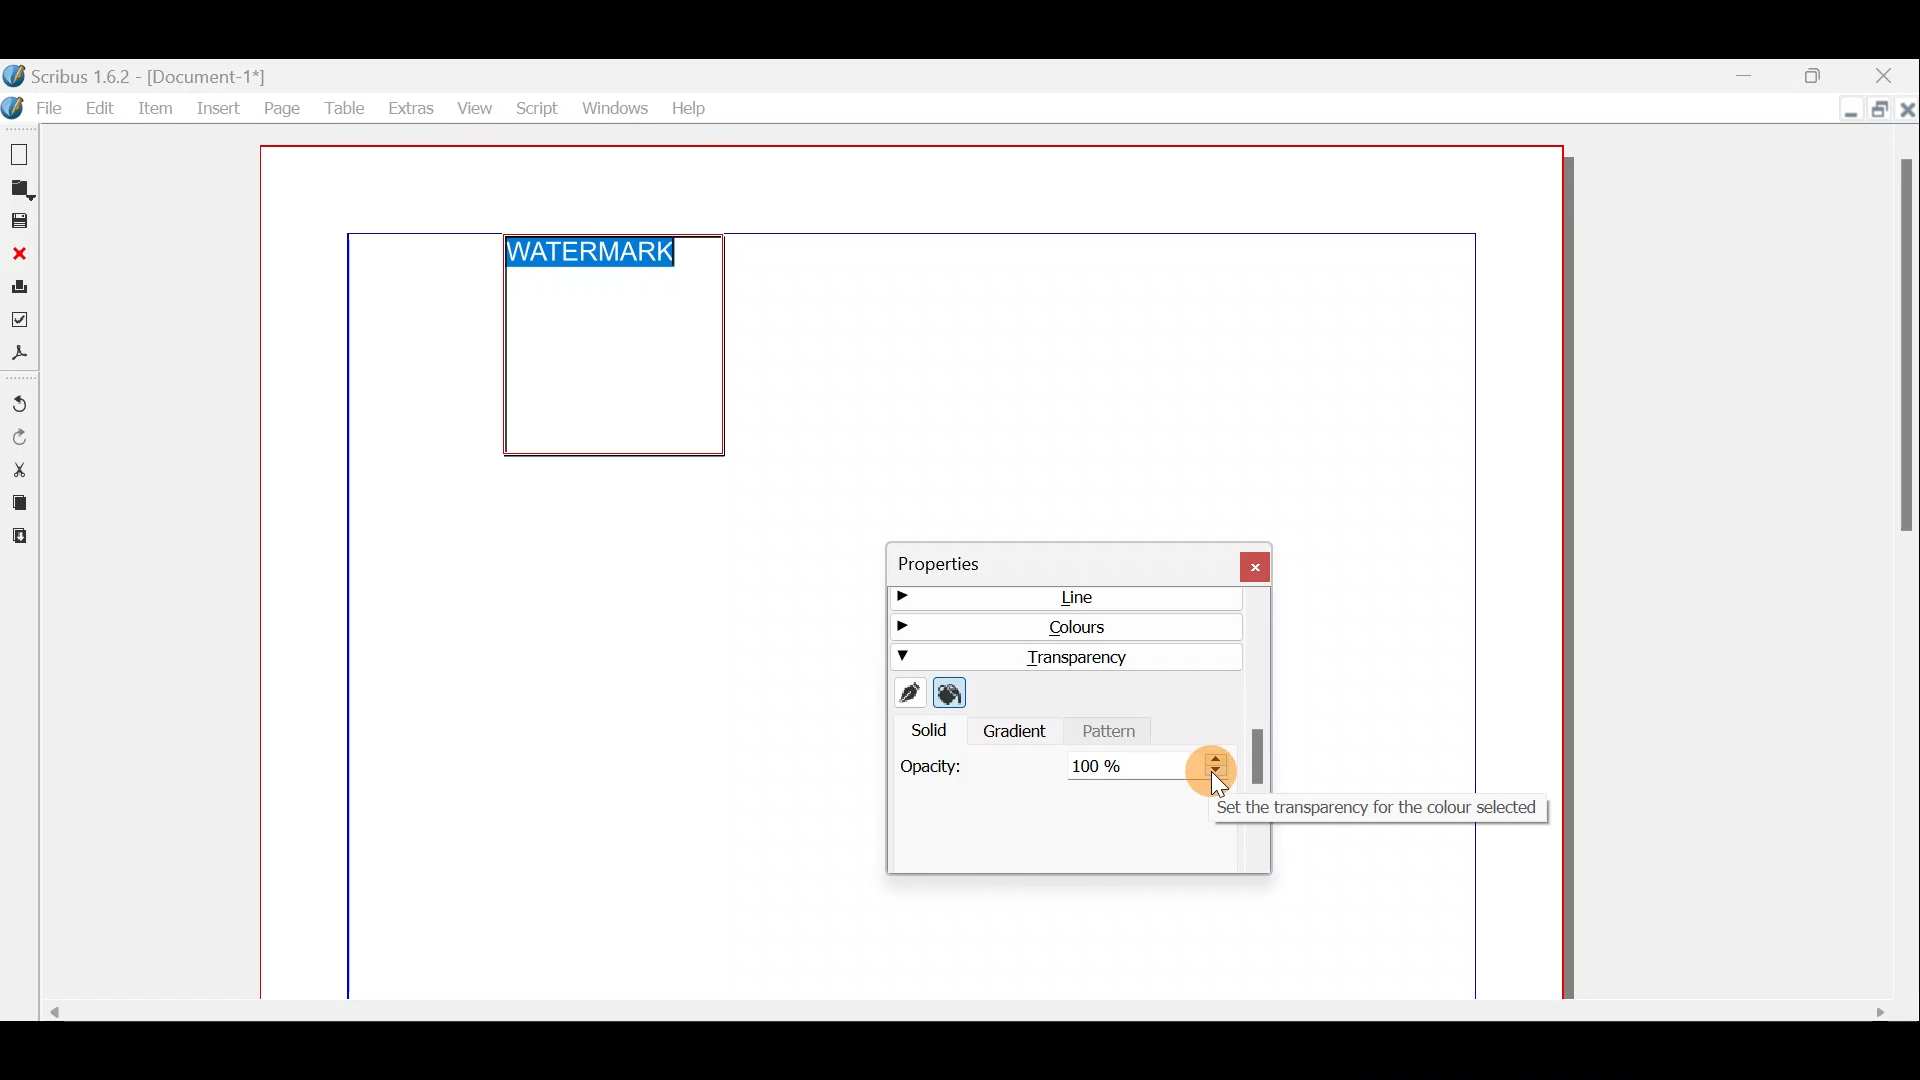 Image resolution: width=1920 pixels, height=1080 pixels. What do you see at coordinates (688, 105) in the screenshot?
I see `Help` at bounding box center [688, 105].